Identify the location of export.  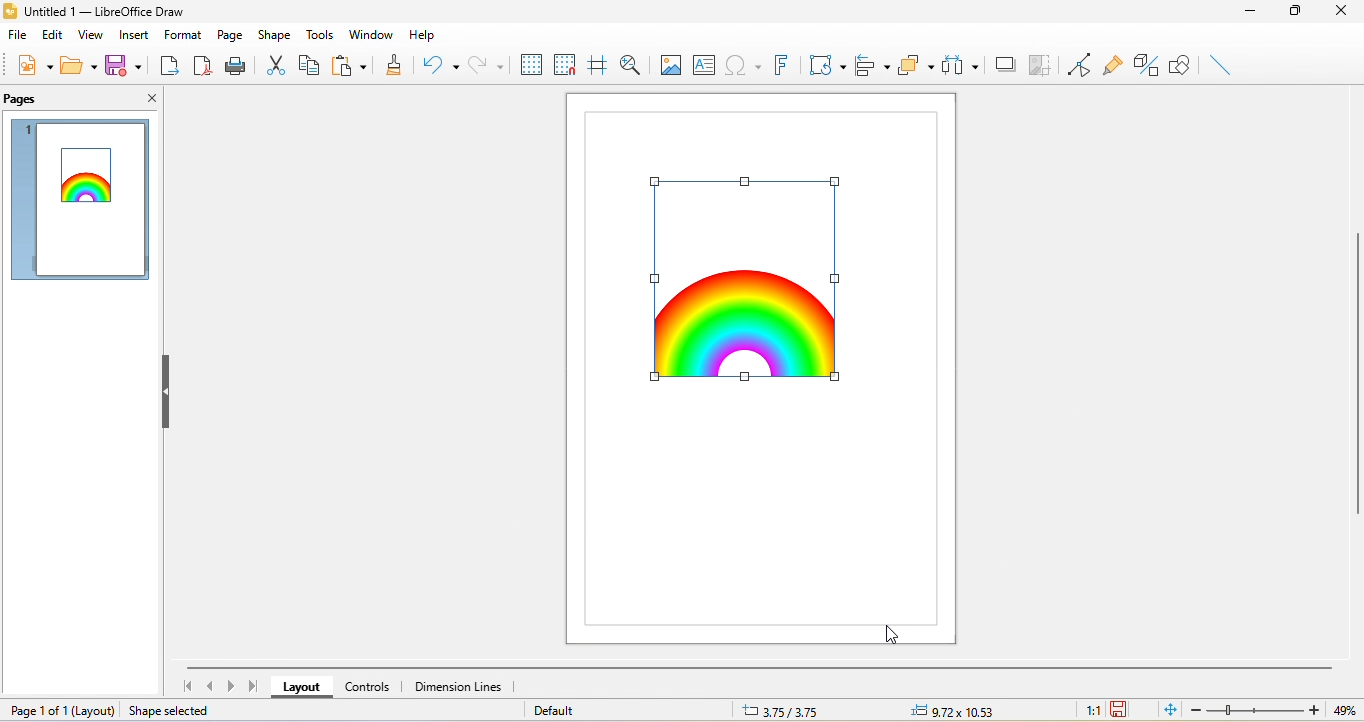
(169, 68).